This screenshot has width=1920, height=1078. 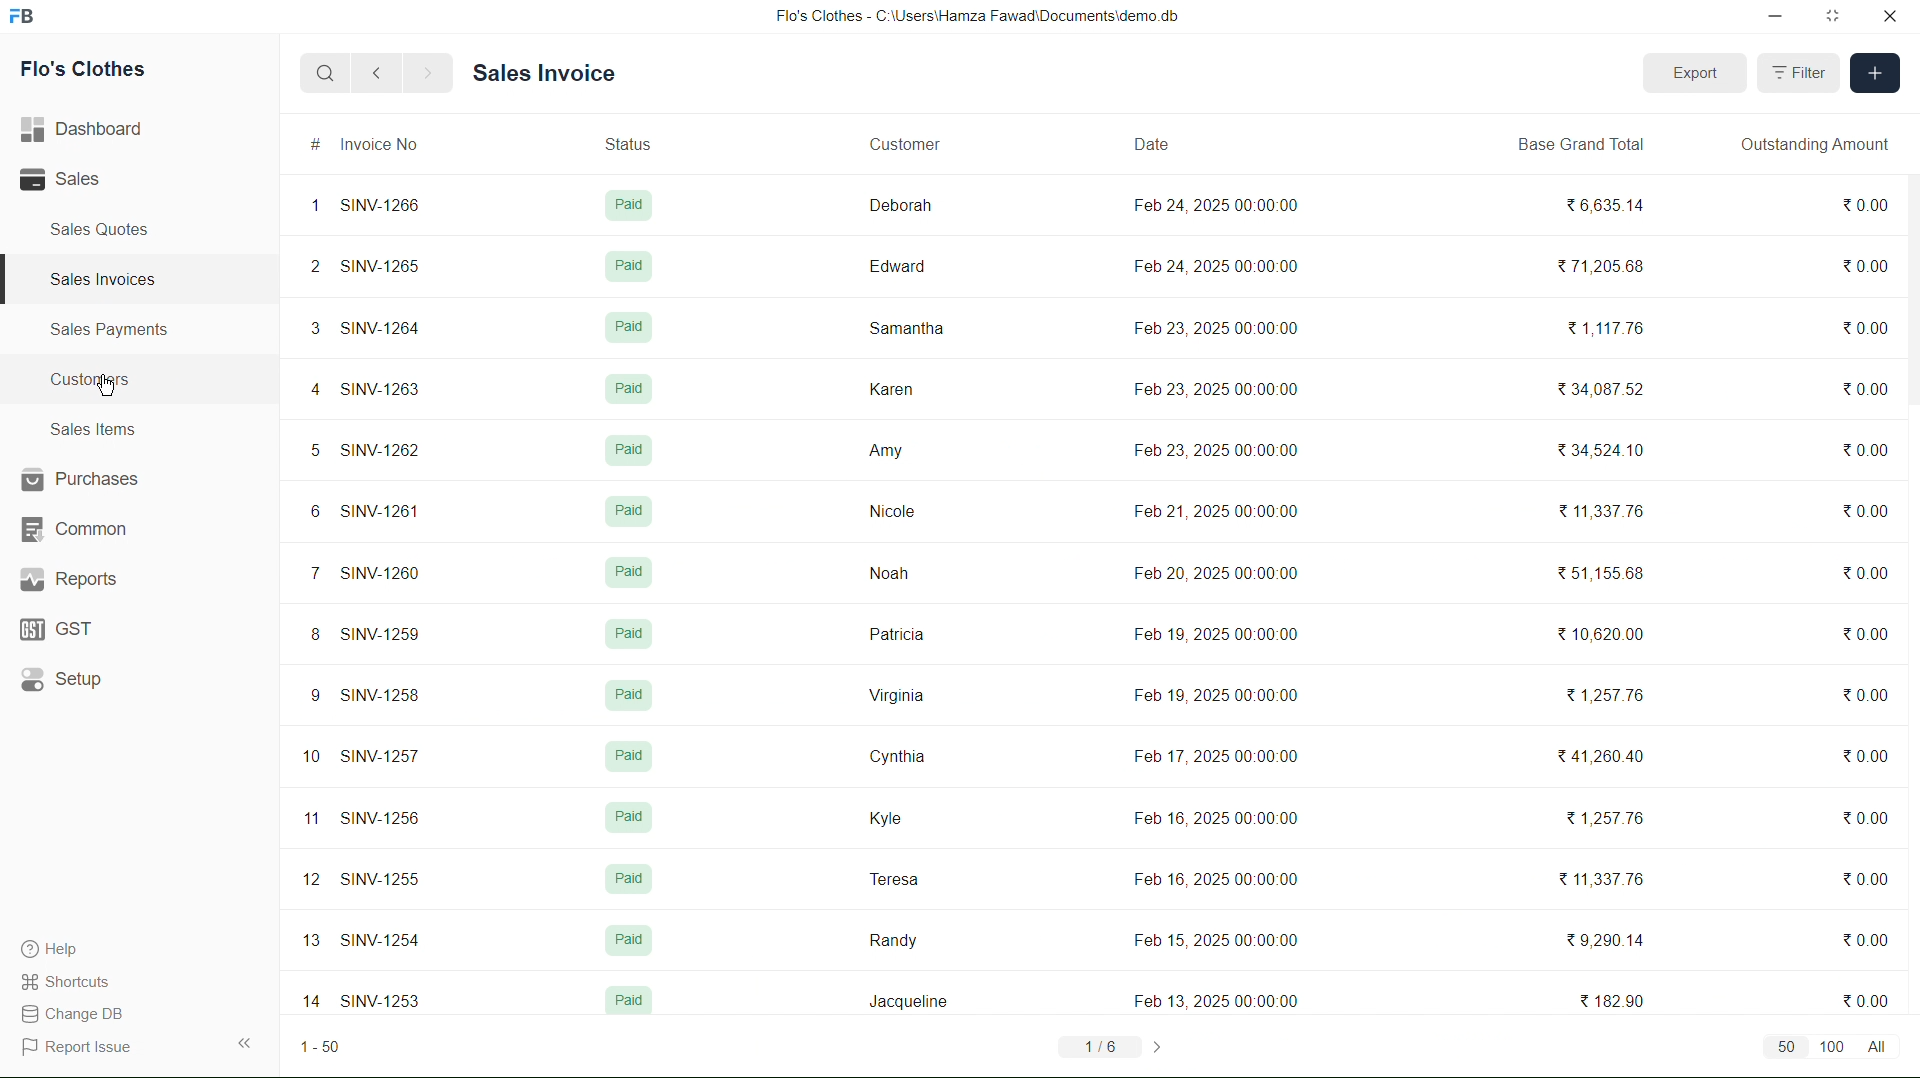 I want to click on Paid, so click(x=627, y=389).